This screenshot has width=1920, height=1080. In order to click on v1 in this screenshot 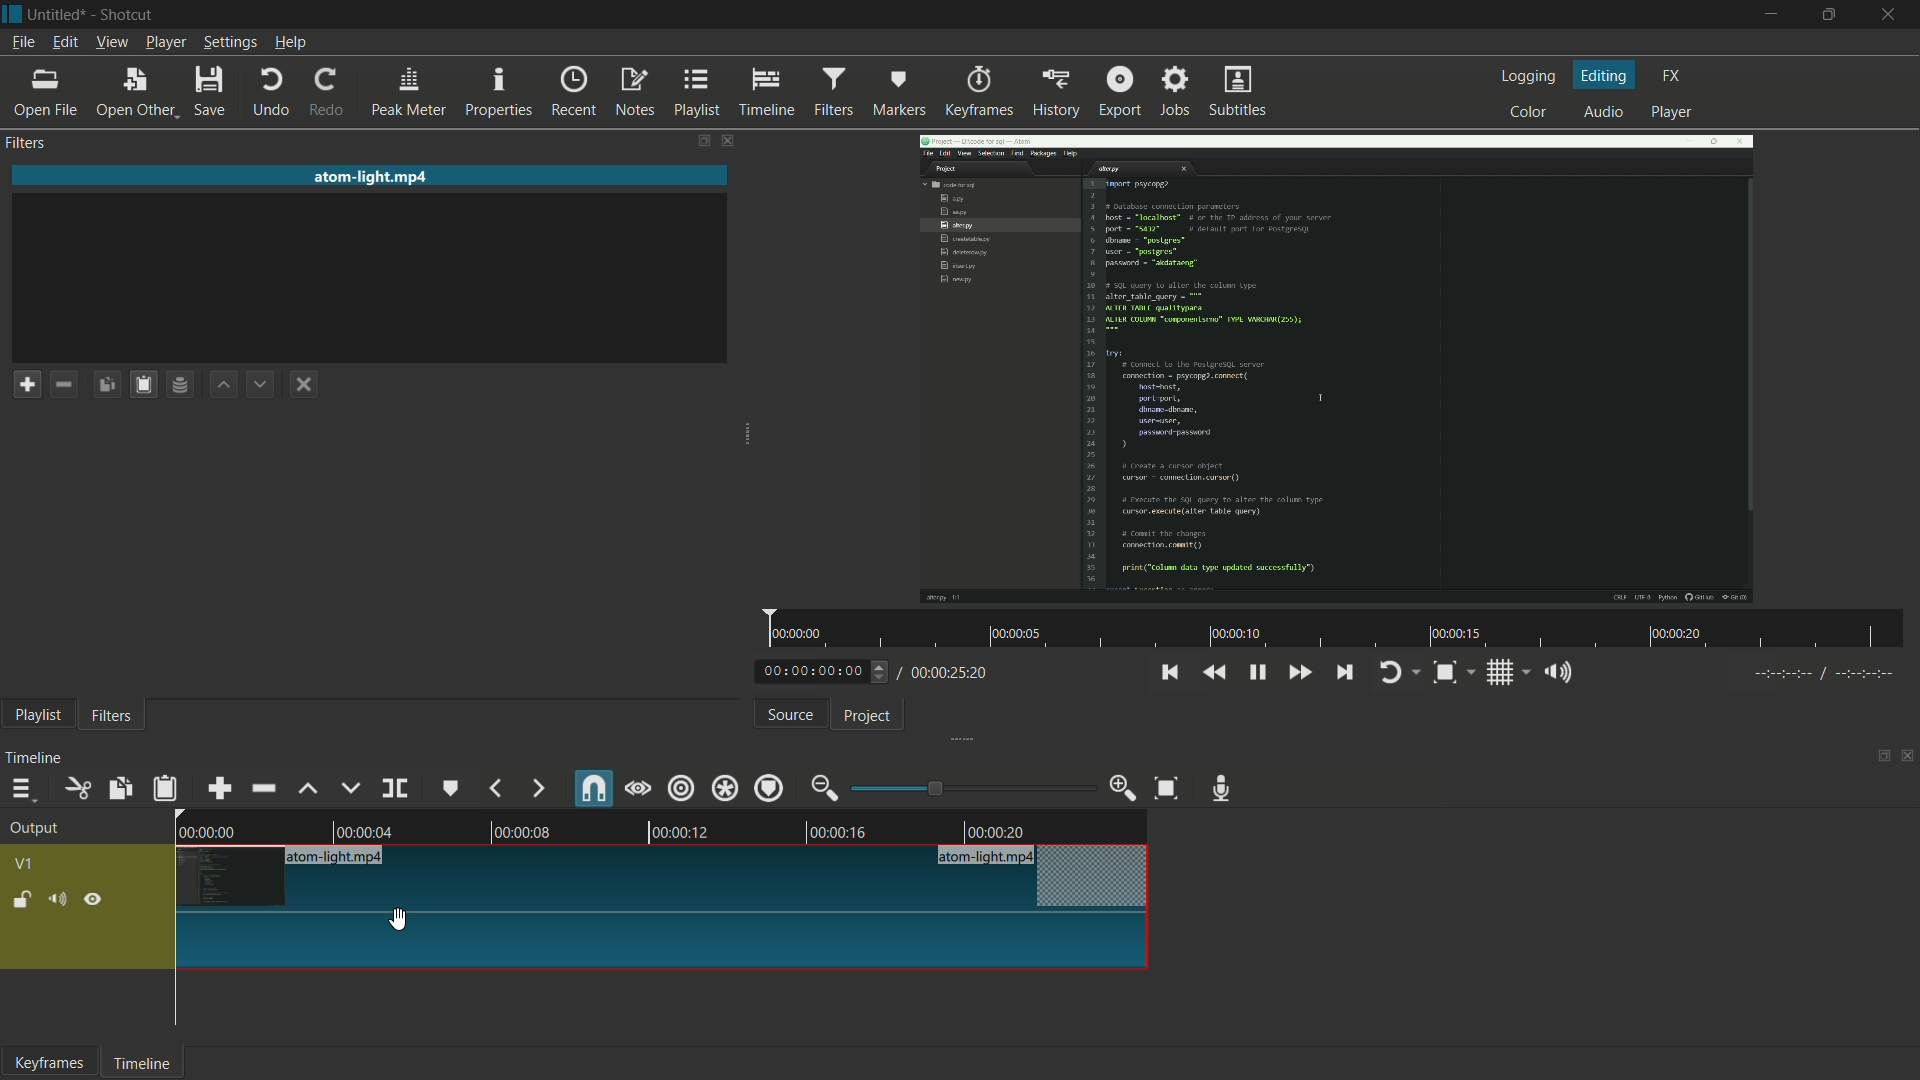, I will do `click(23, 863)`.